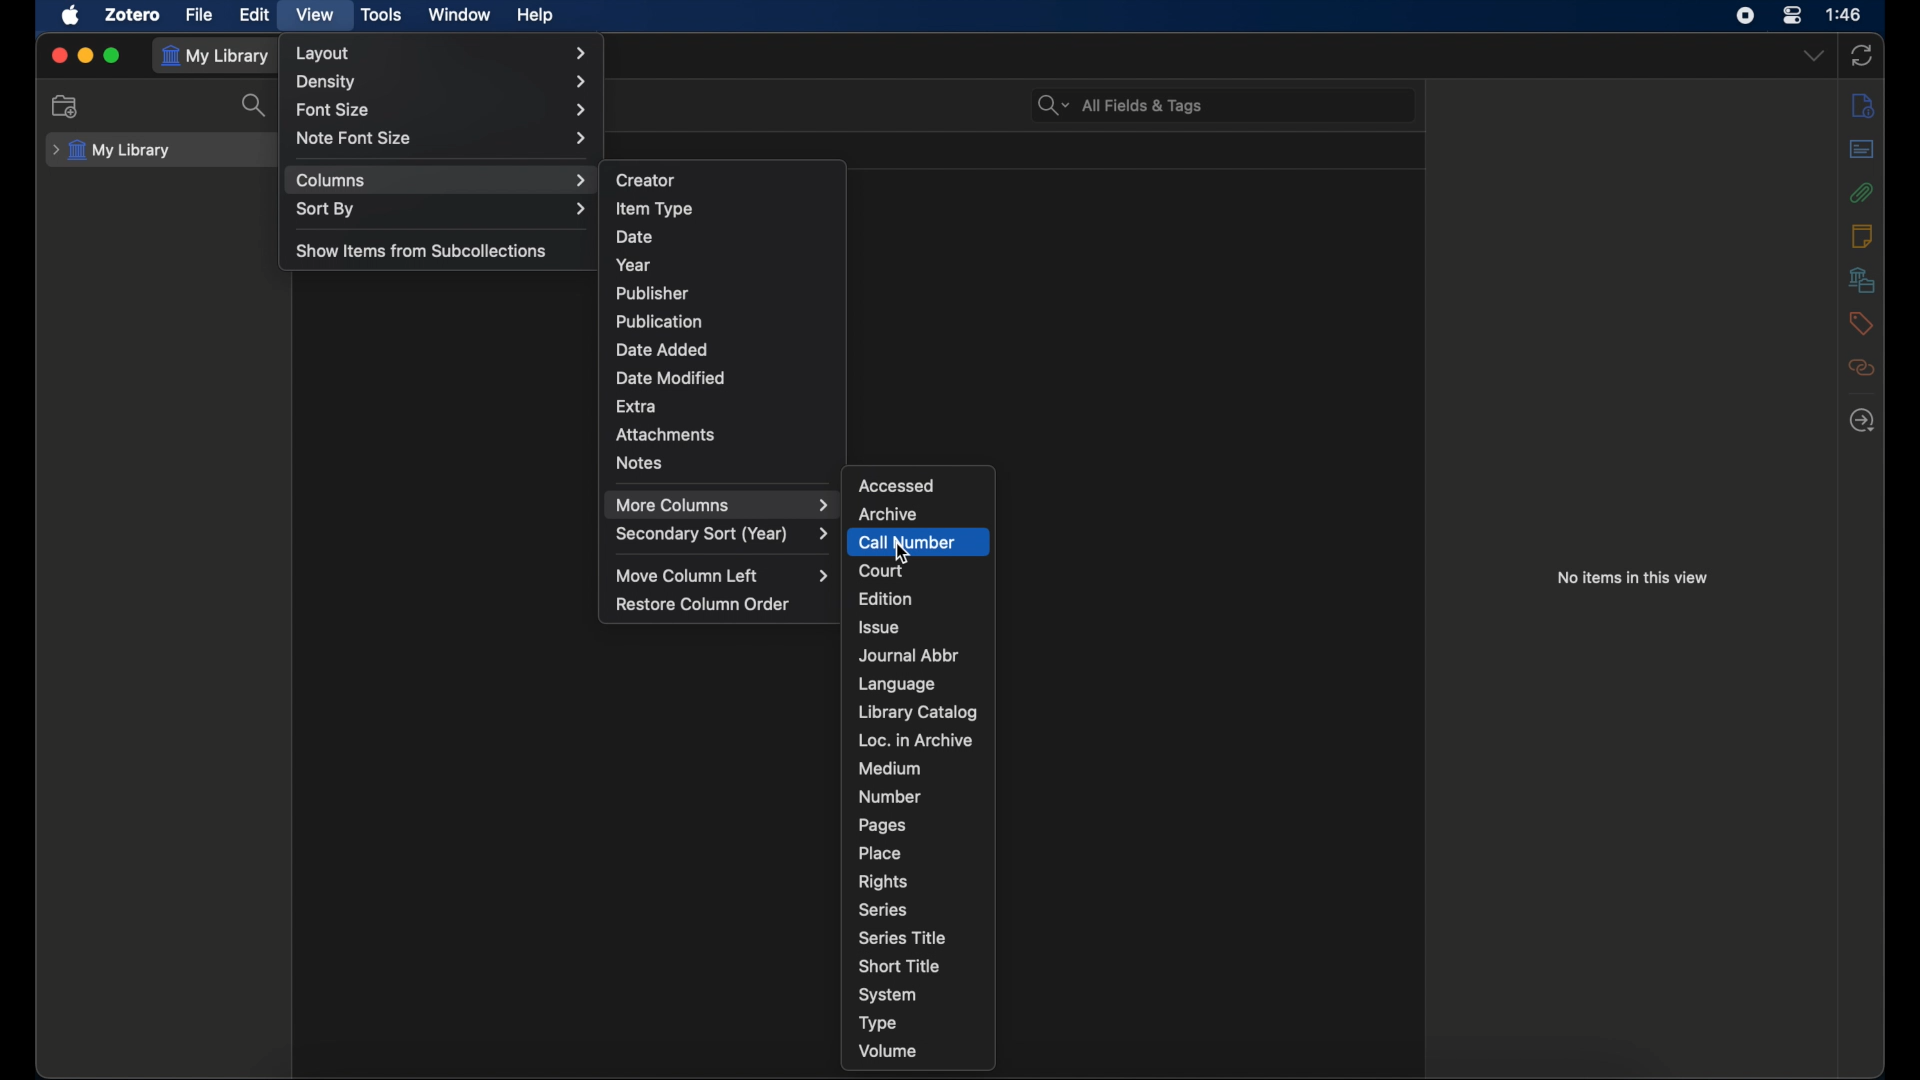 The image size is (1920, 1080). What do you see at coordinates (256, 105) in the screenshot?
I see `search` at bounding box center [256, 105].